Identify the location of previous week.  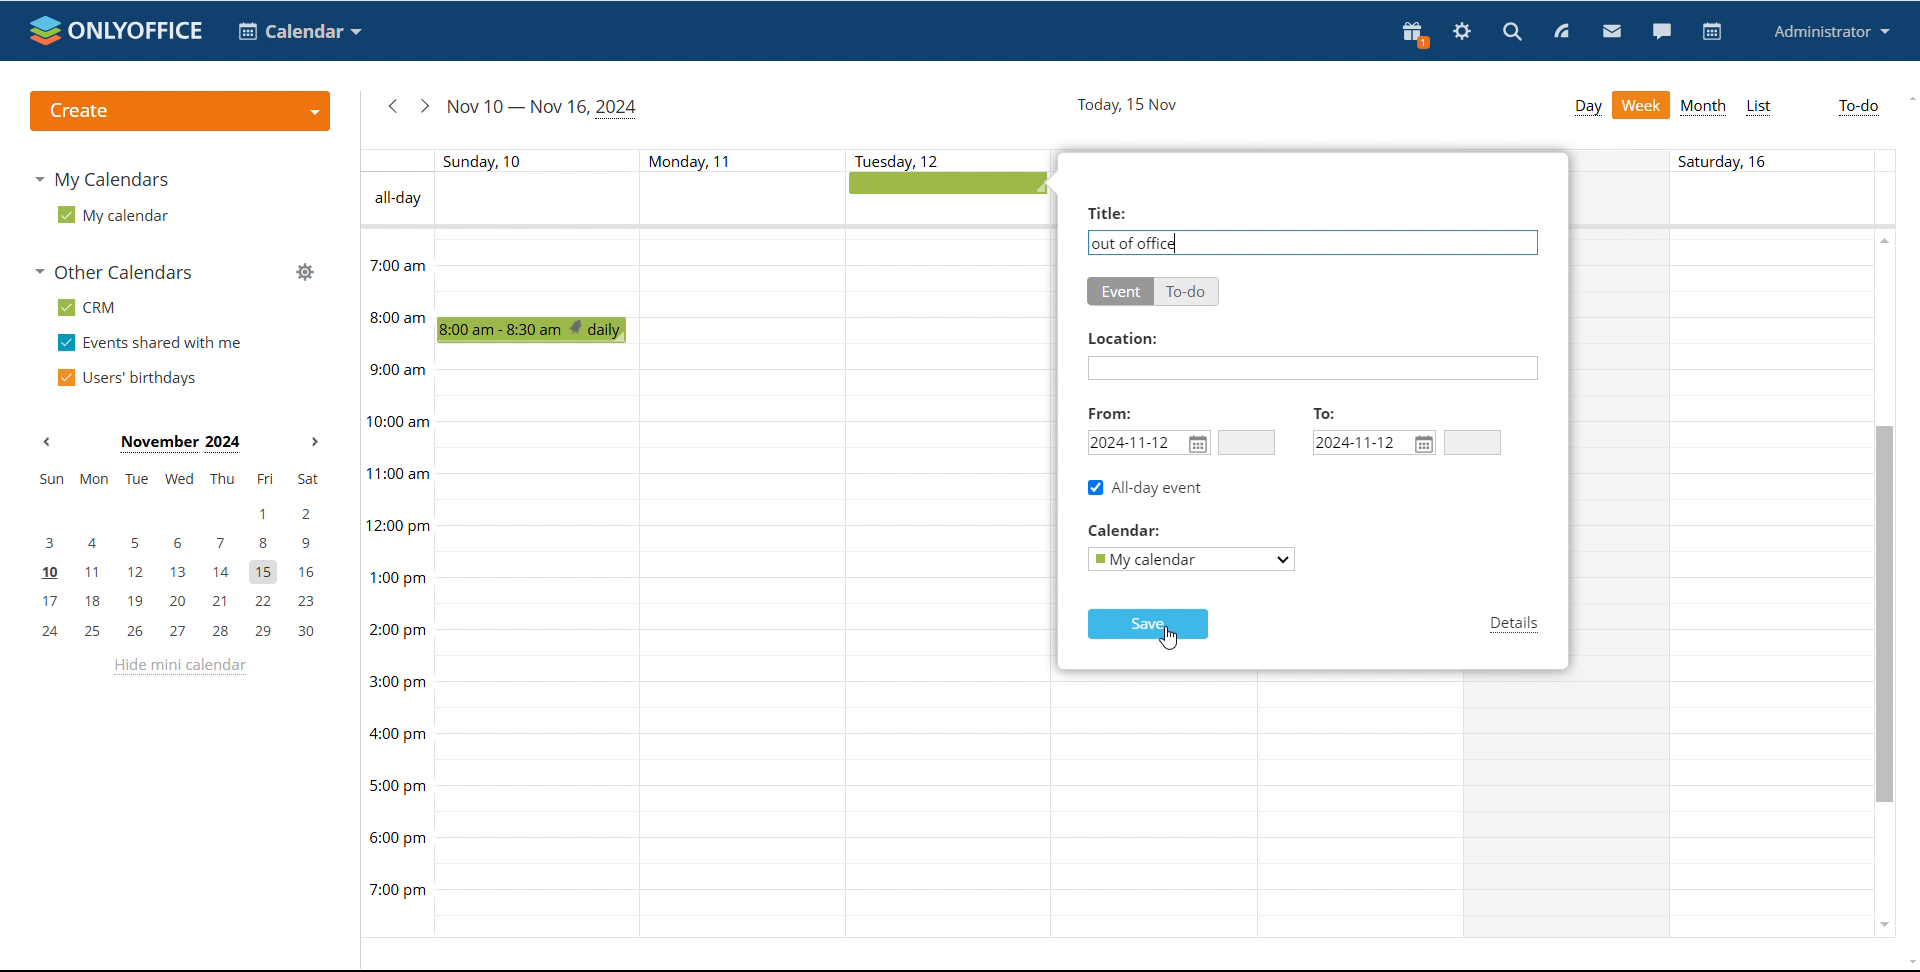
(392, 106).